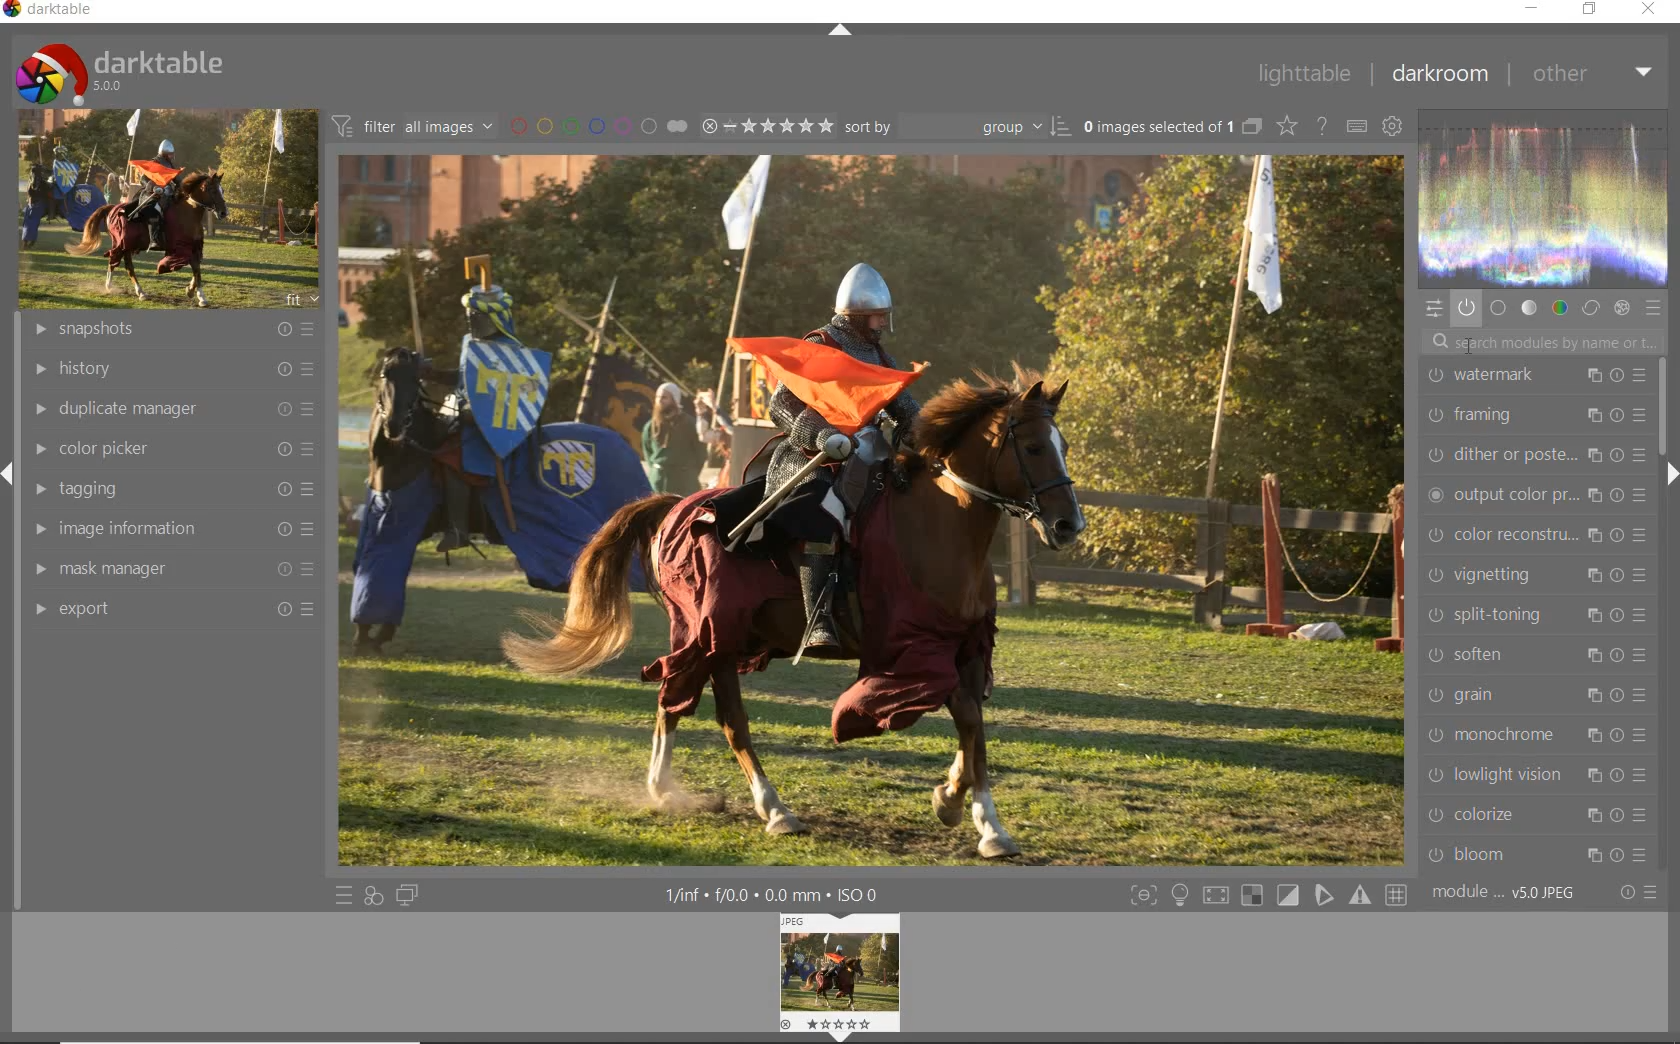 Image resolution: width=1680 pixels, height=1044 pixels. What do you see at coordinates (1536, 491) in the screenshot?
I see `output color preset` at bounding box center [1536, 491].